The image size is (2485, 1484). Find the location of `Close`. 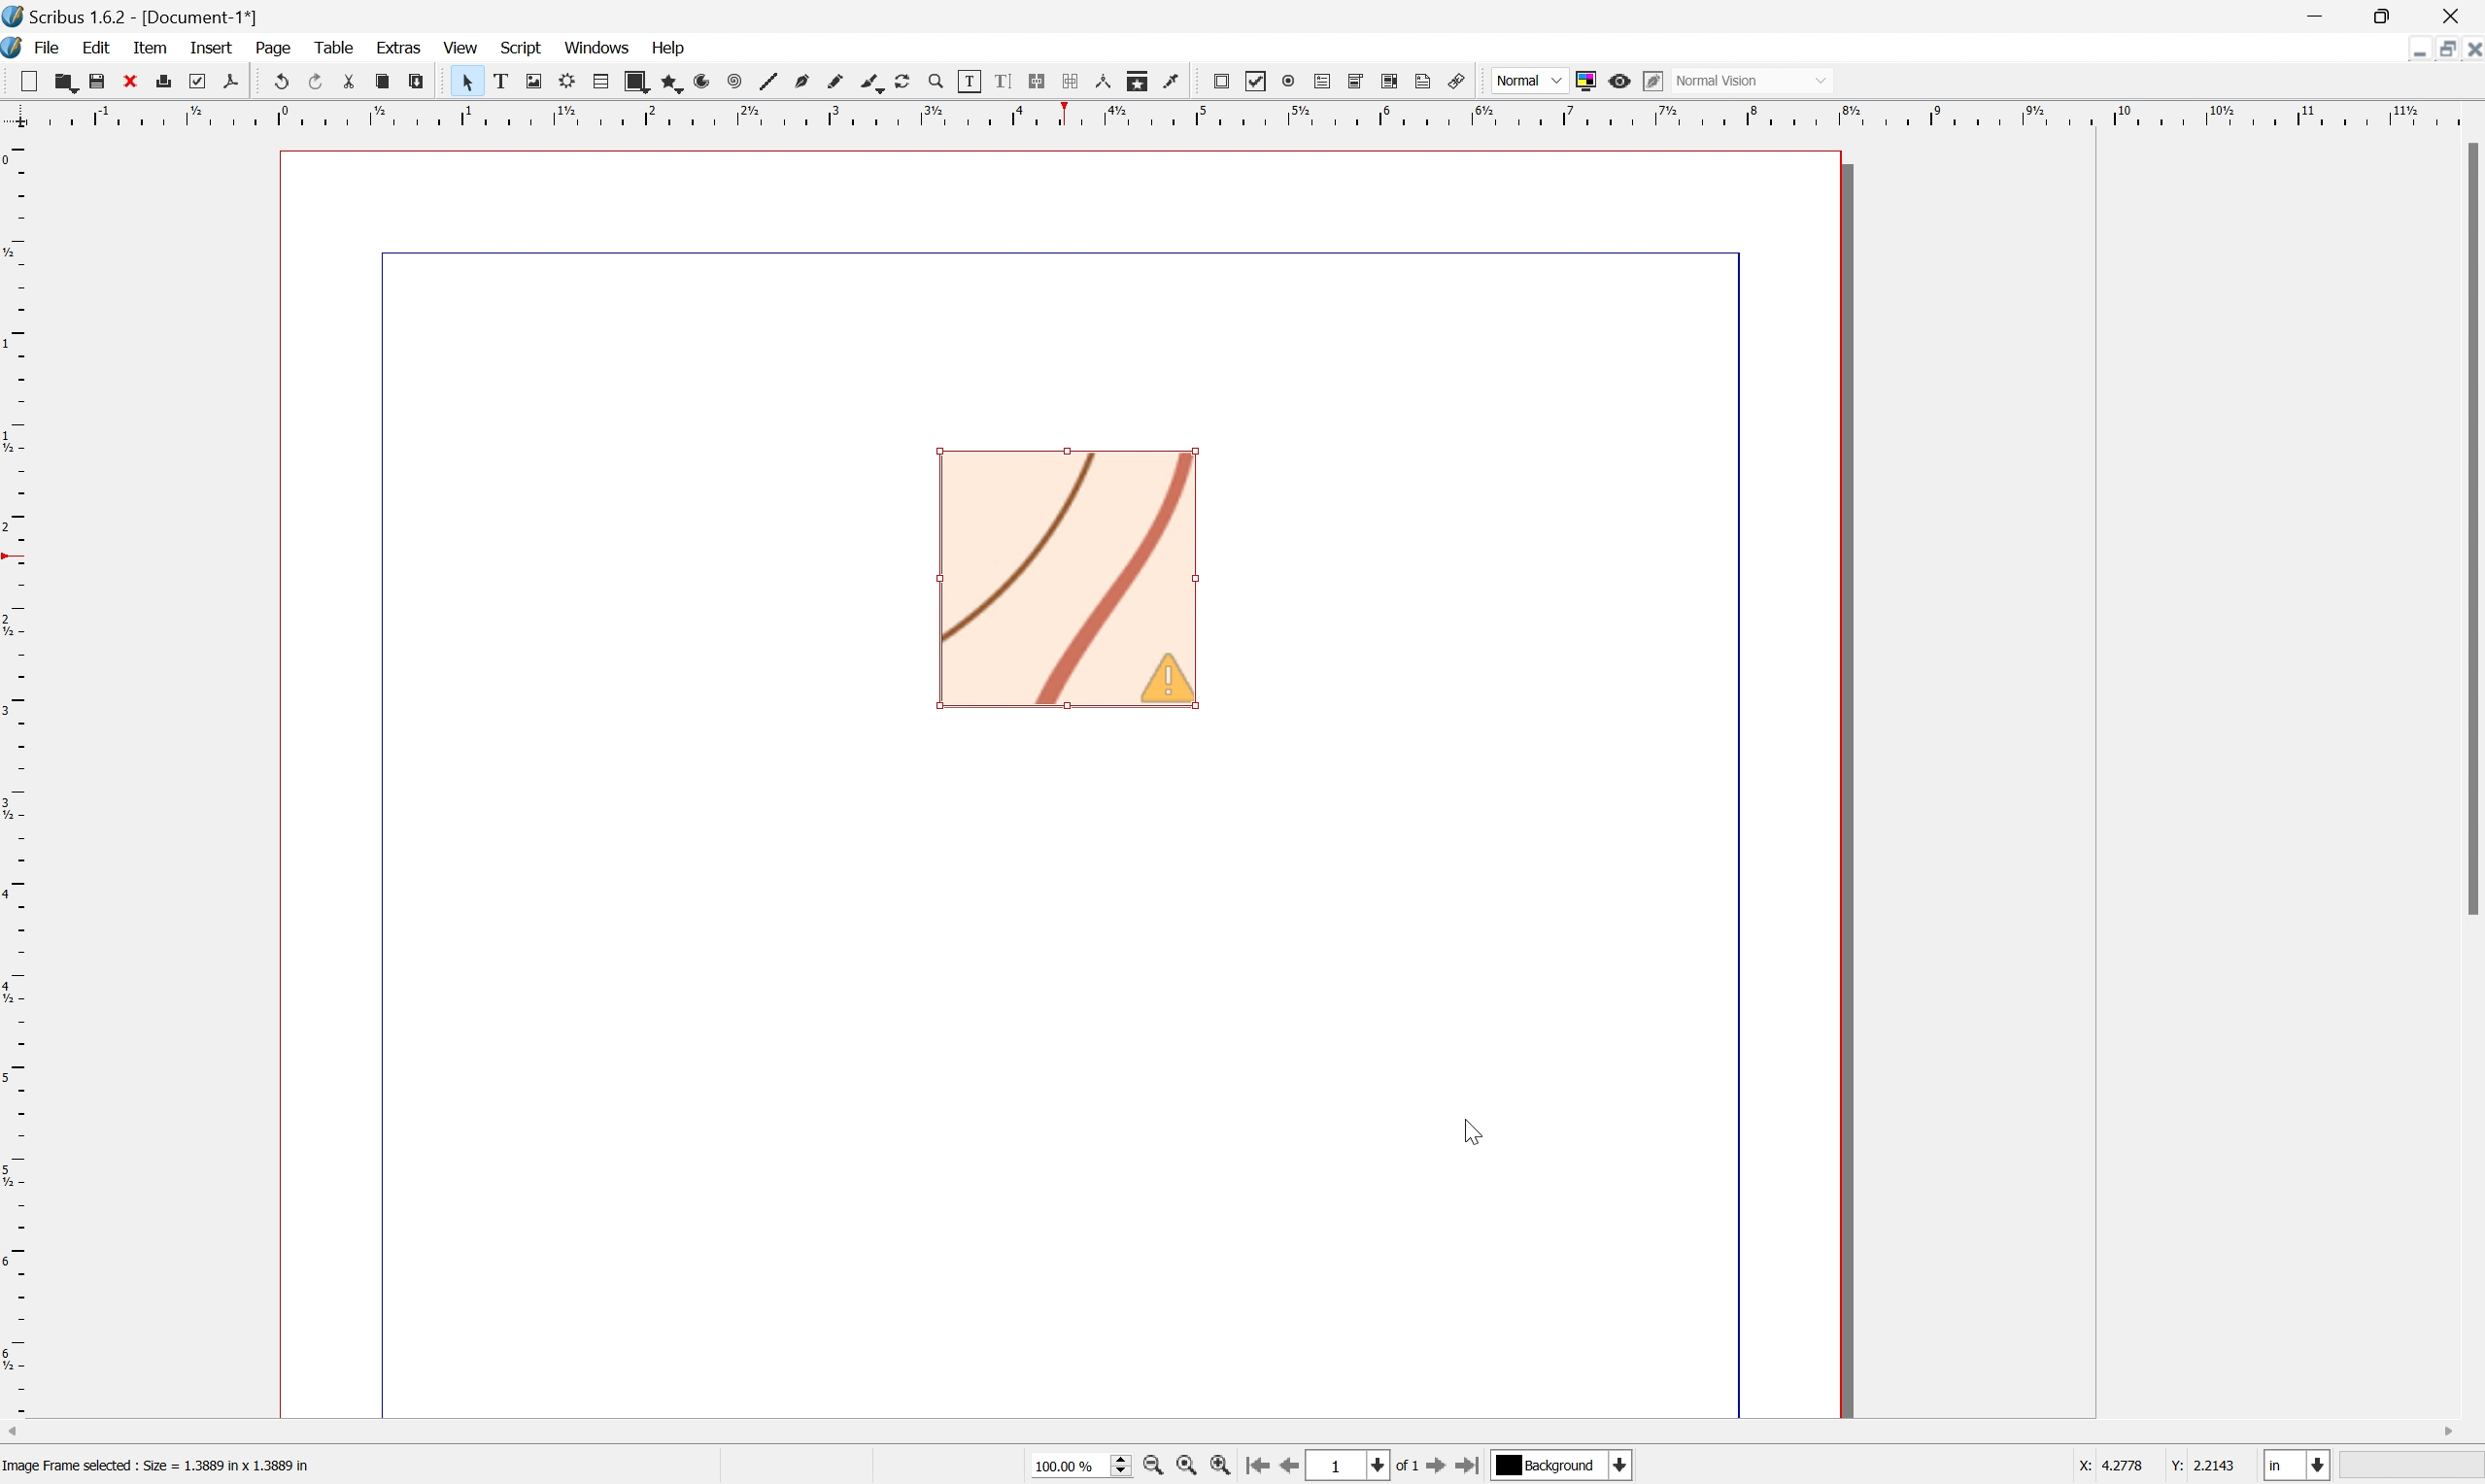

Close is located at coordinates (2469, 52).